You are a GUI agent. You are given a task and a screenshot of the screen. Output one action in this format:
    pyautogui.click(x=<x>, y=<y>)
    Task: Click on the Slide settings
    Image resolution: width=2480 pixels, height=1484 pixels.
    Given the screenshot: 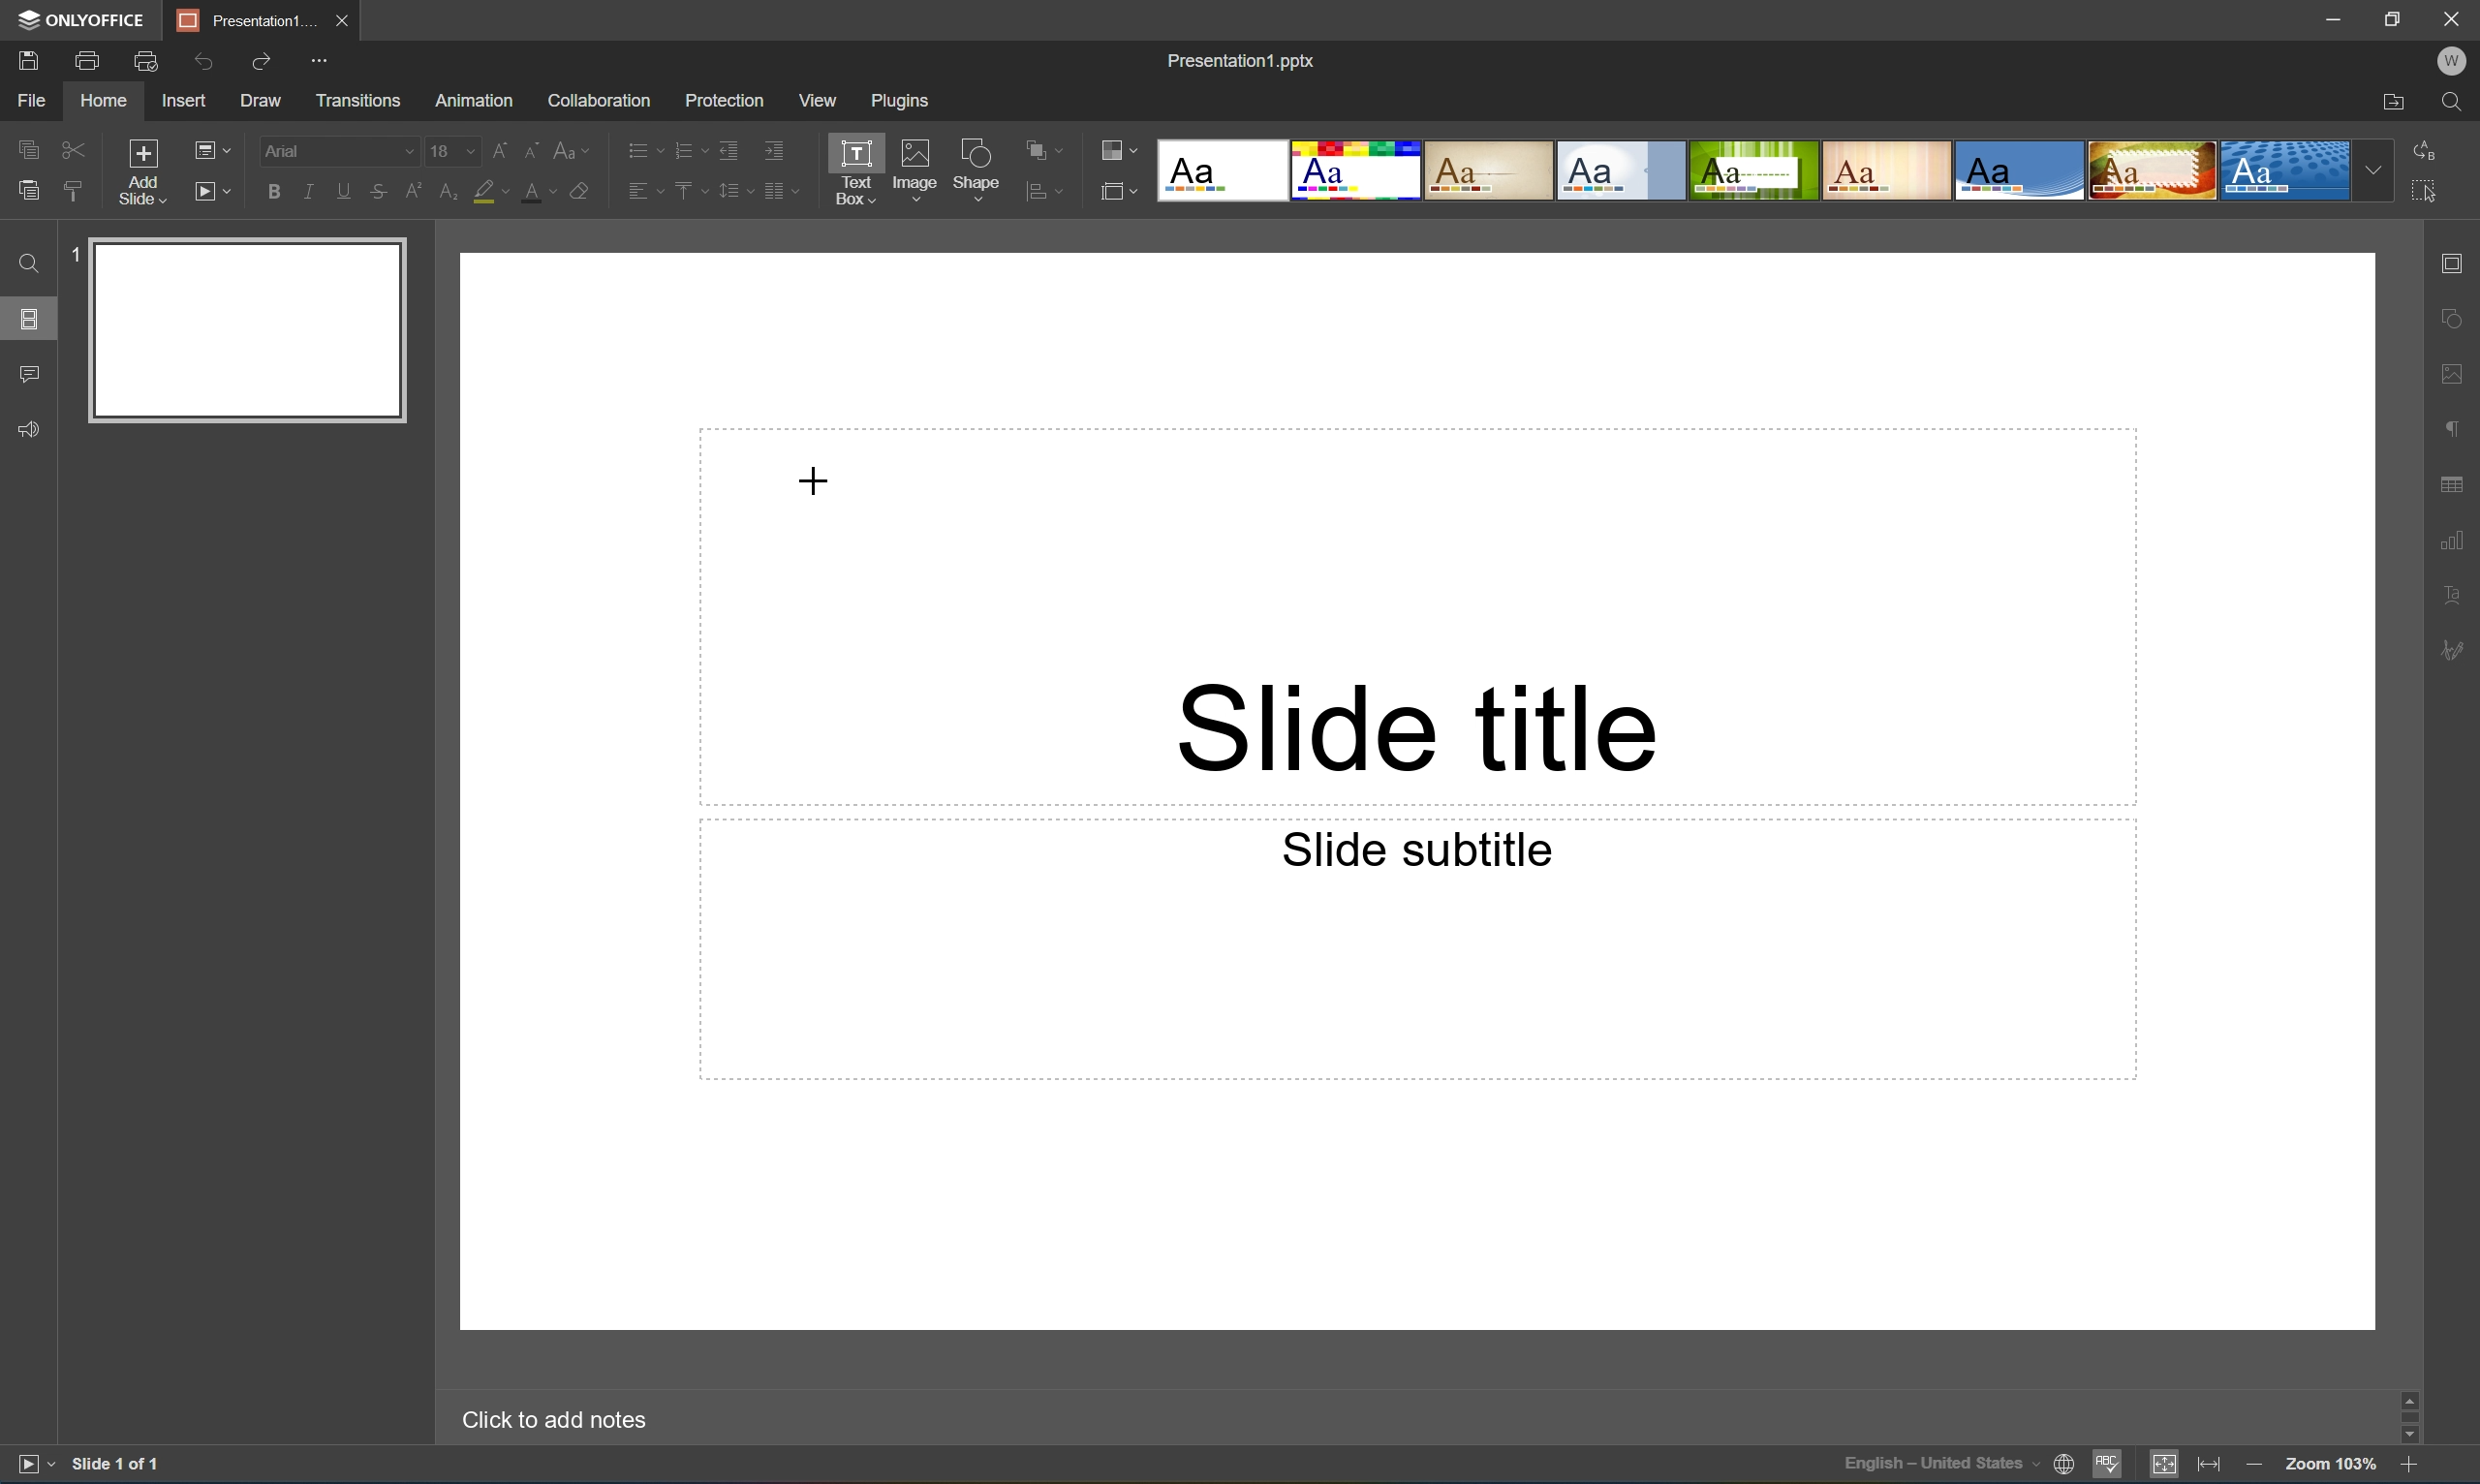 What is the action you would take?
    pyautogui.click(x=2458, y=263)
    